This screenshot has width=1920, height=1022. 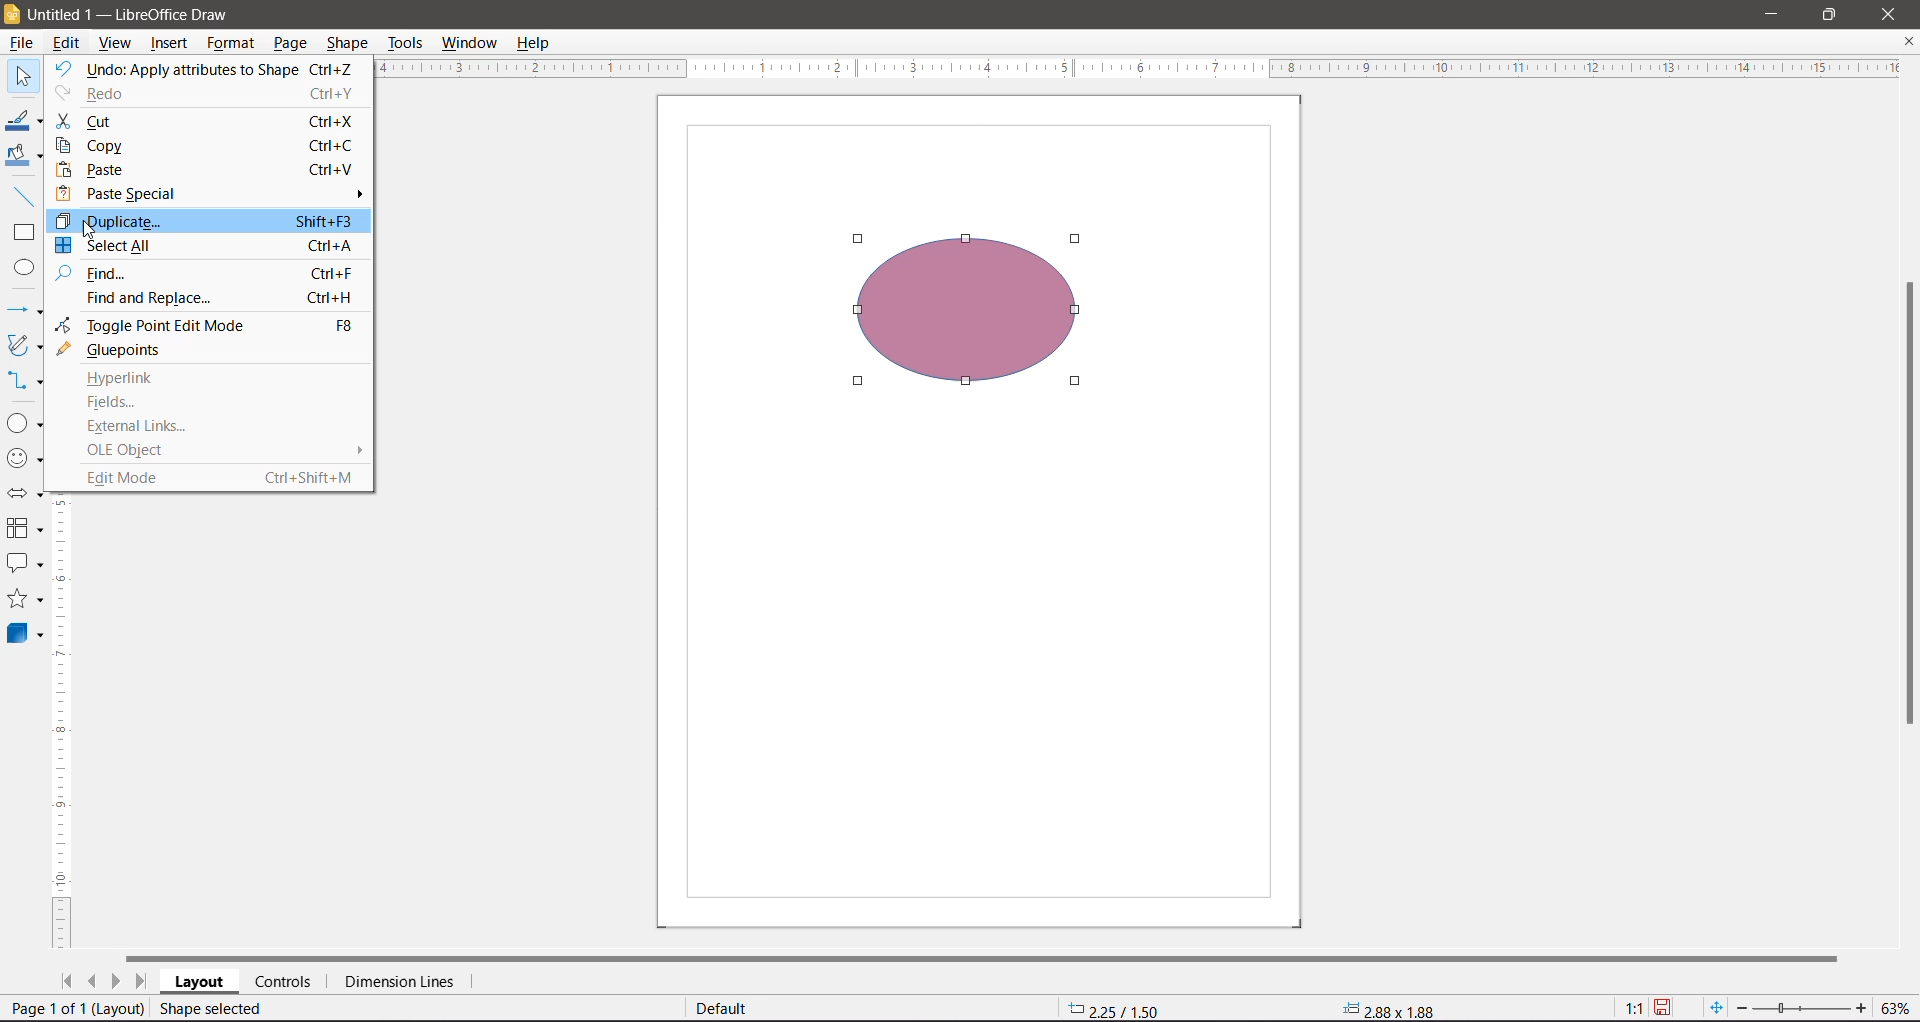 What do you see at coordinates (1908, 506) in the screenshot?
I see `Vertical Scroll Bar` at bounding box center [1908, 506].